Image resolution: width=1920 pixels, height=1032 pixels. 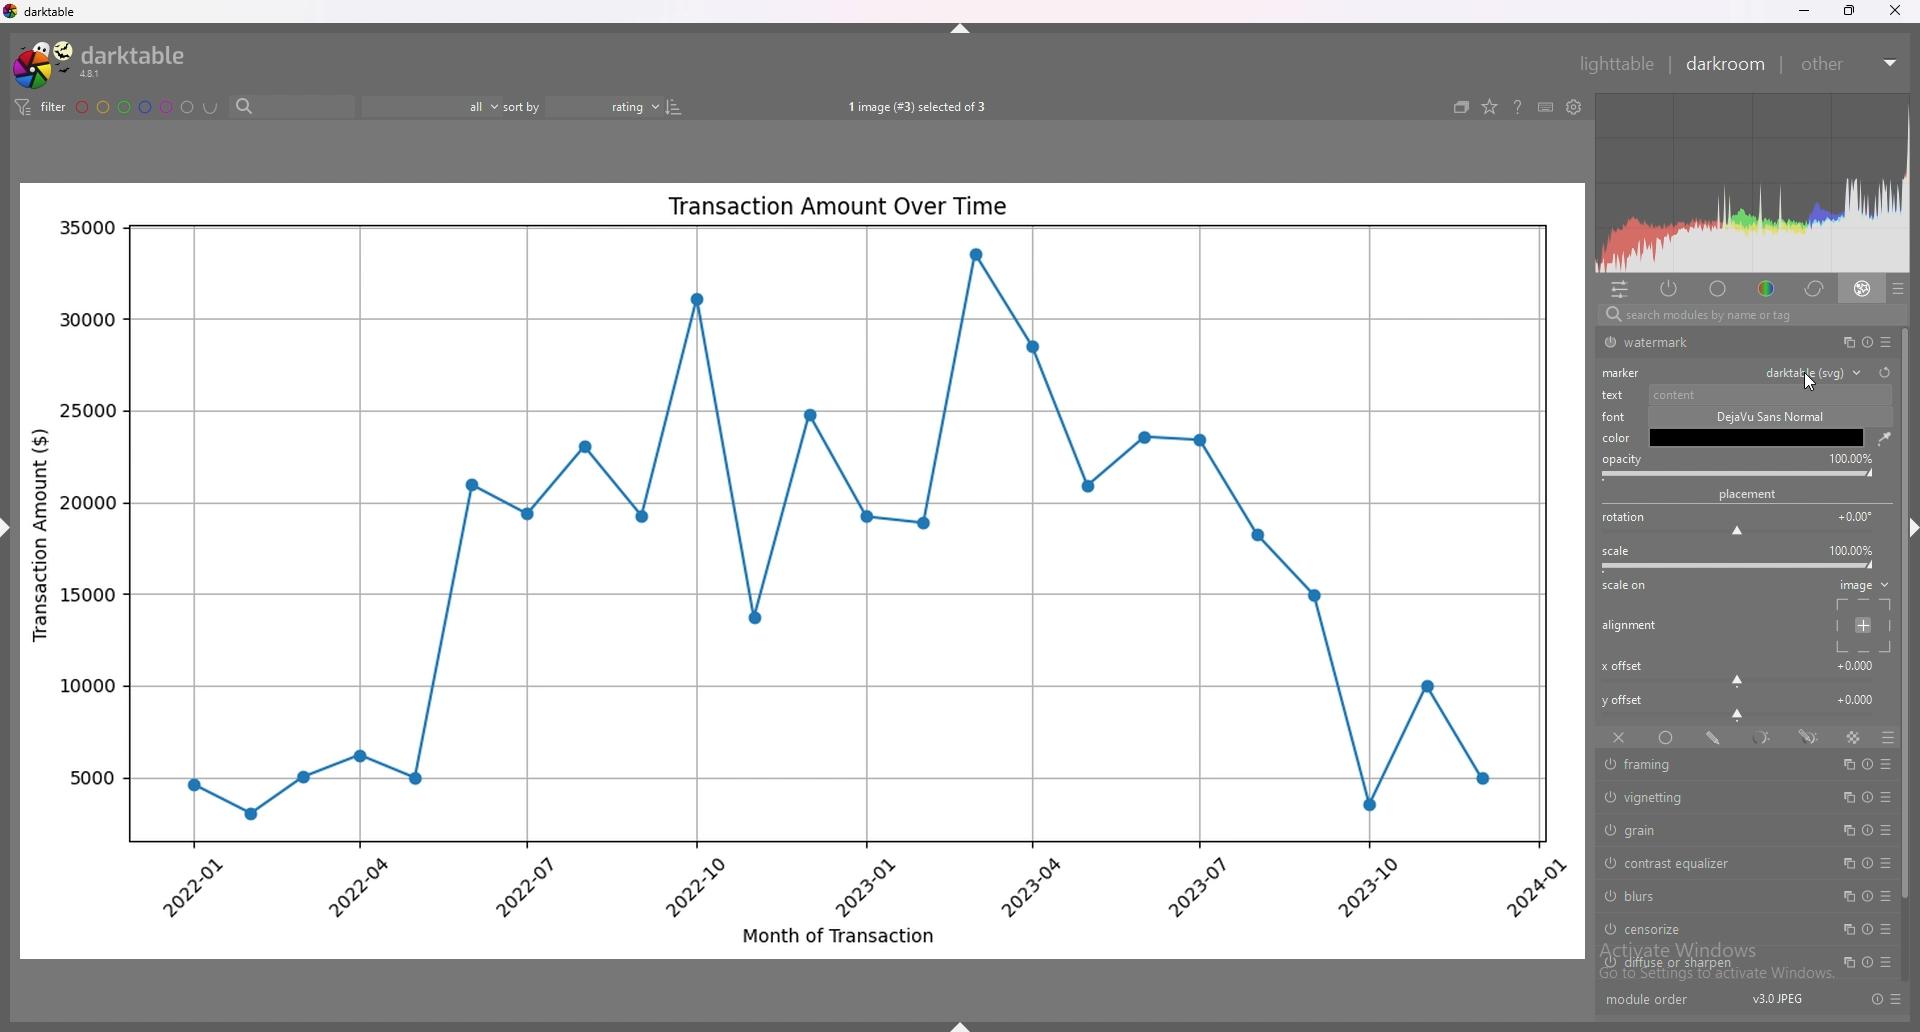 What do you see at coordinates (1846, 864) in the screenshot?
I see `multiple instances action` at bounding box center [1846, 864].